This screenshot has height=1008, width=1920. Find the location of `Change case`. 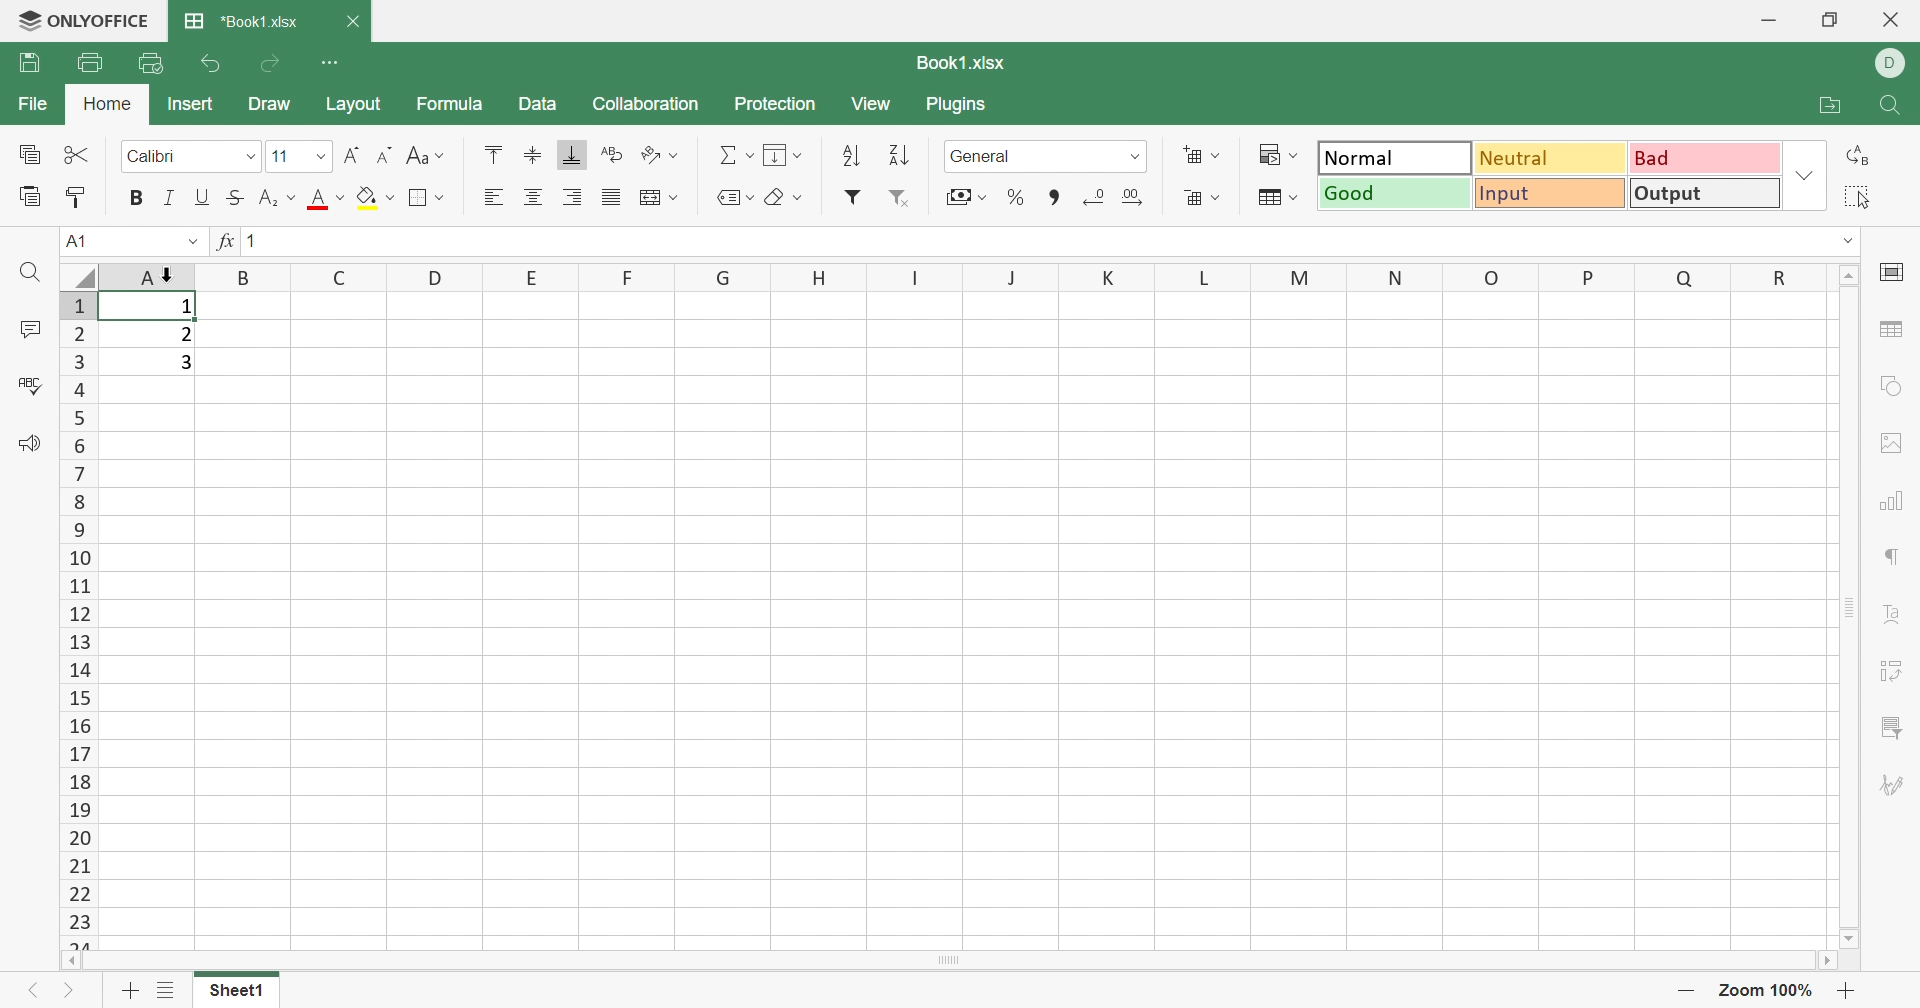

Change case is located at coordinates (427, 155).